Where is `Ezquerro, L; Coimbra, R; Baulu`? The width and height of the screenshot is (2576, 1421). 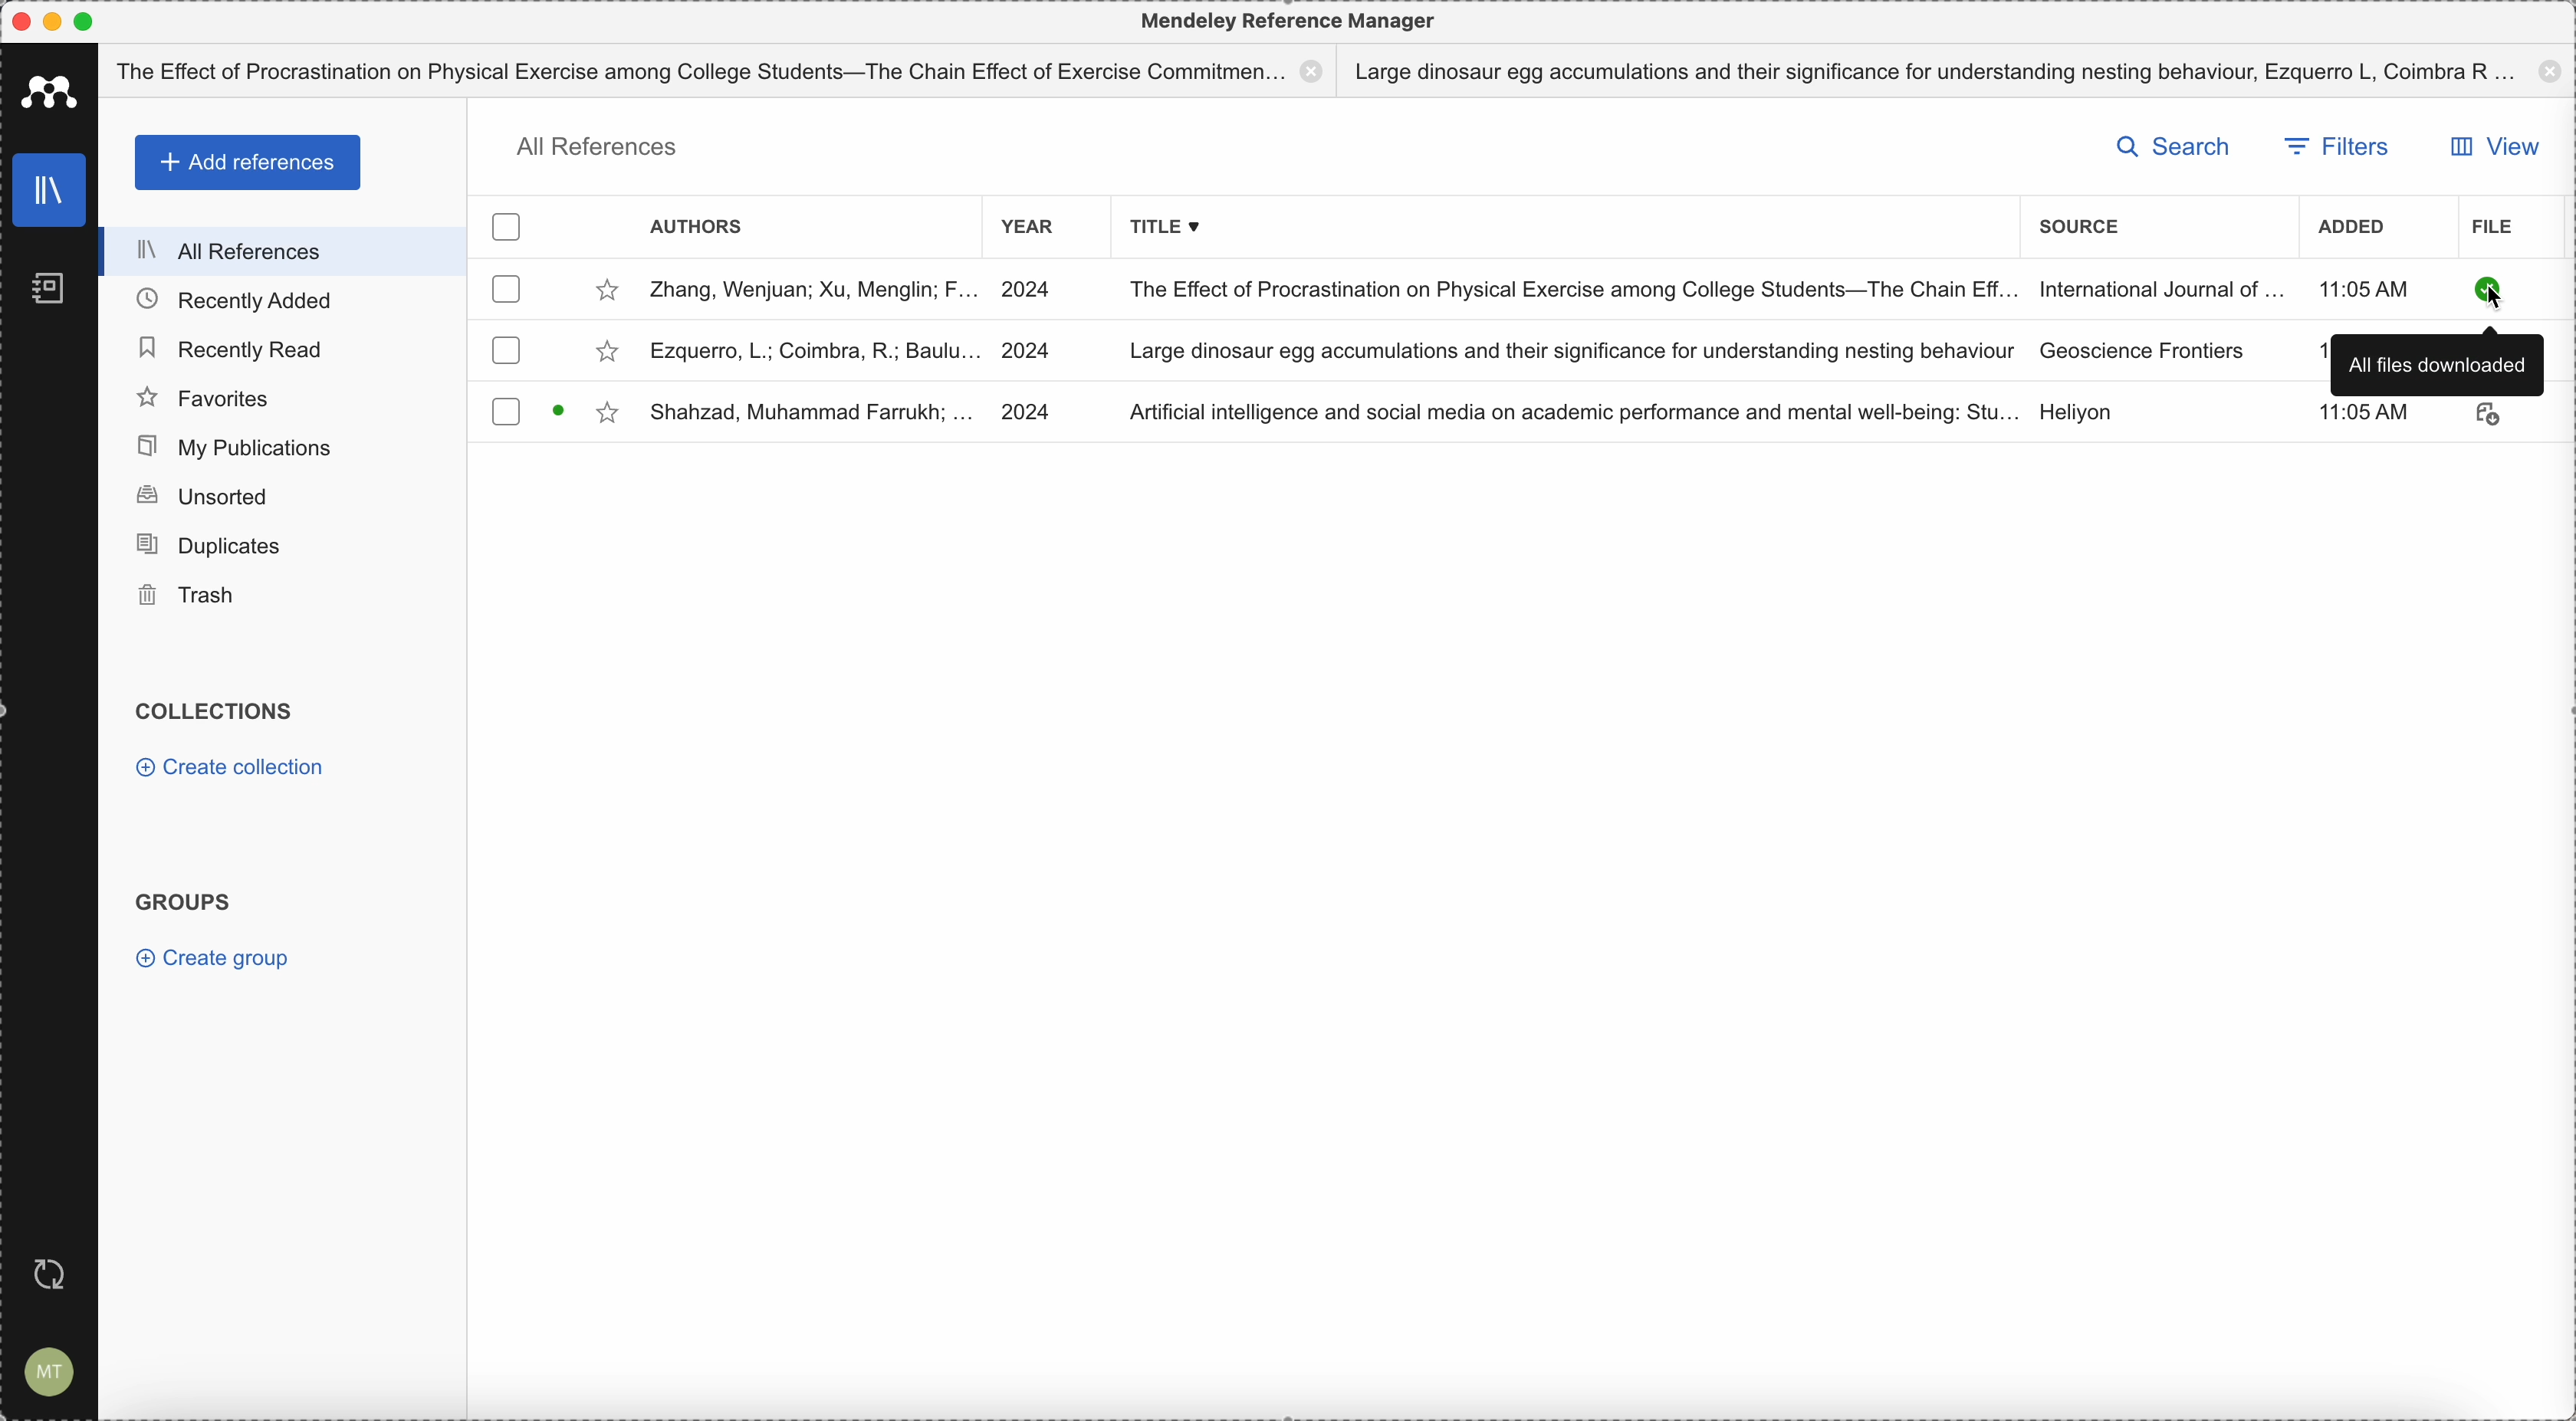
Ezquerro, L; Coimbra, R; Baulu is located at coordinates (813, 352).